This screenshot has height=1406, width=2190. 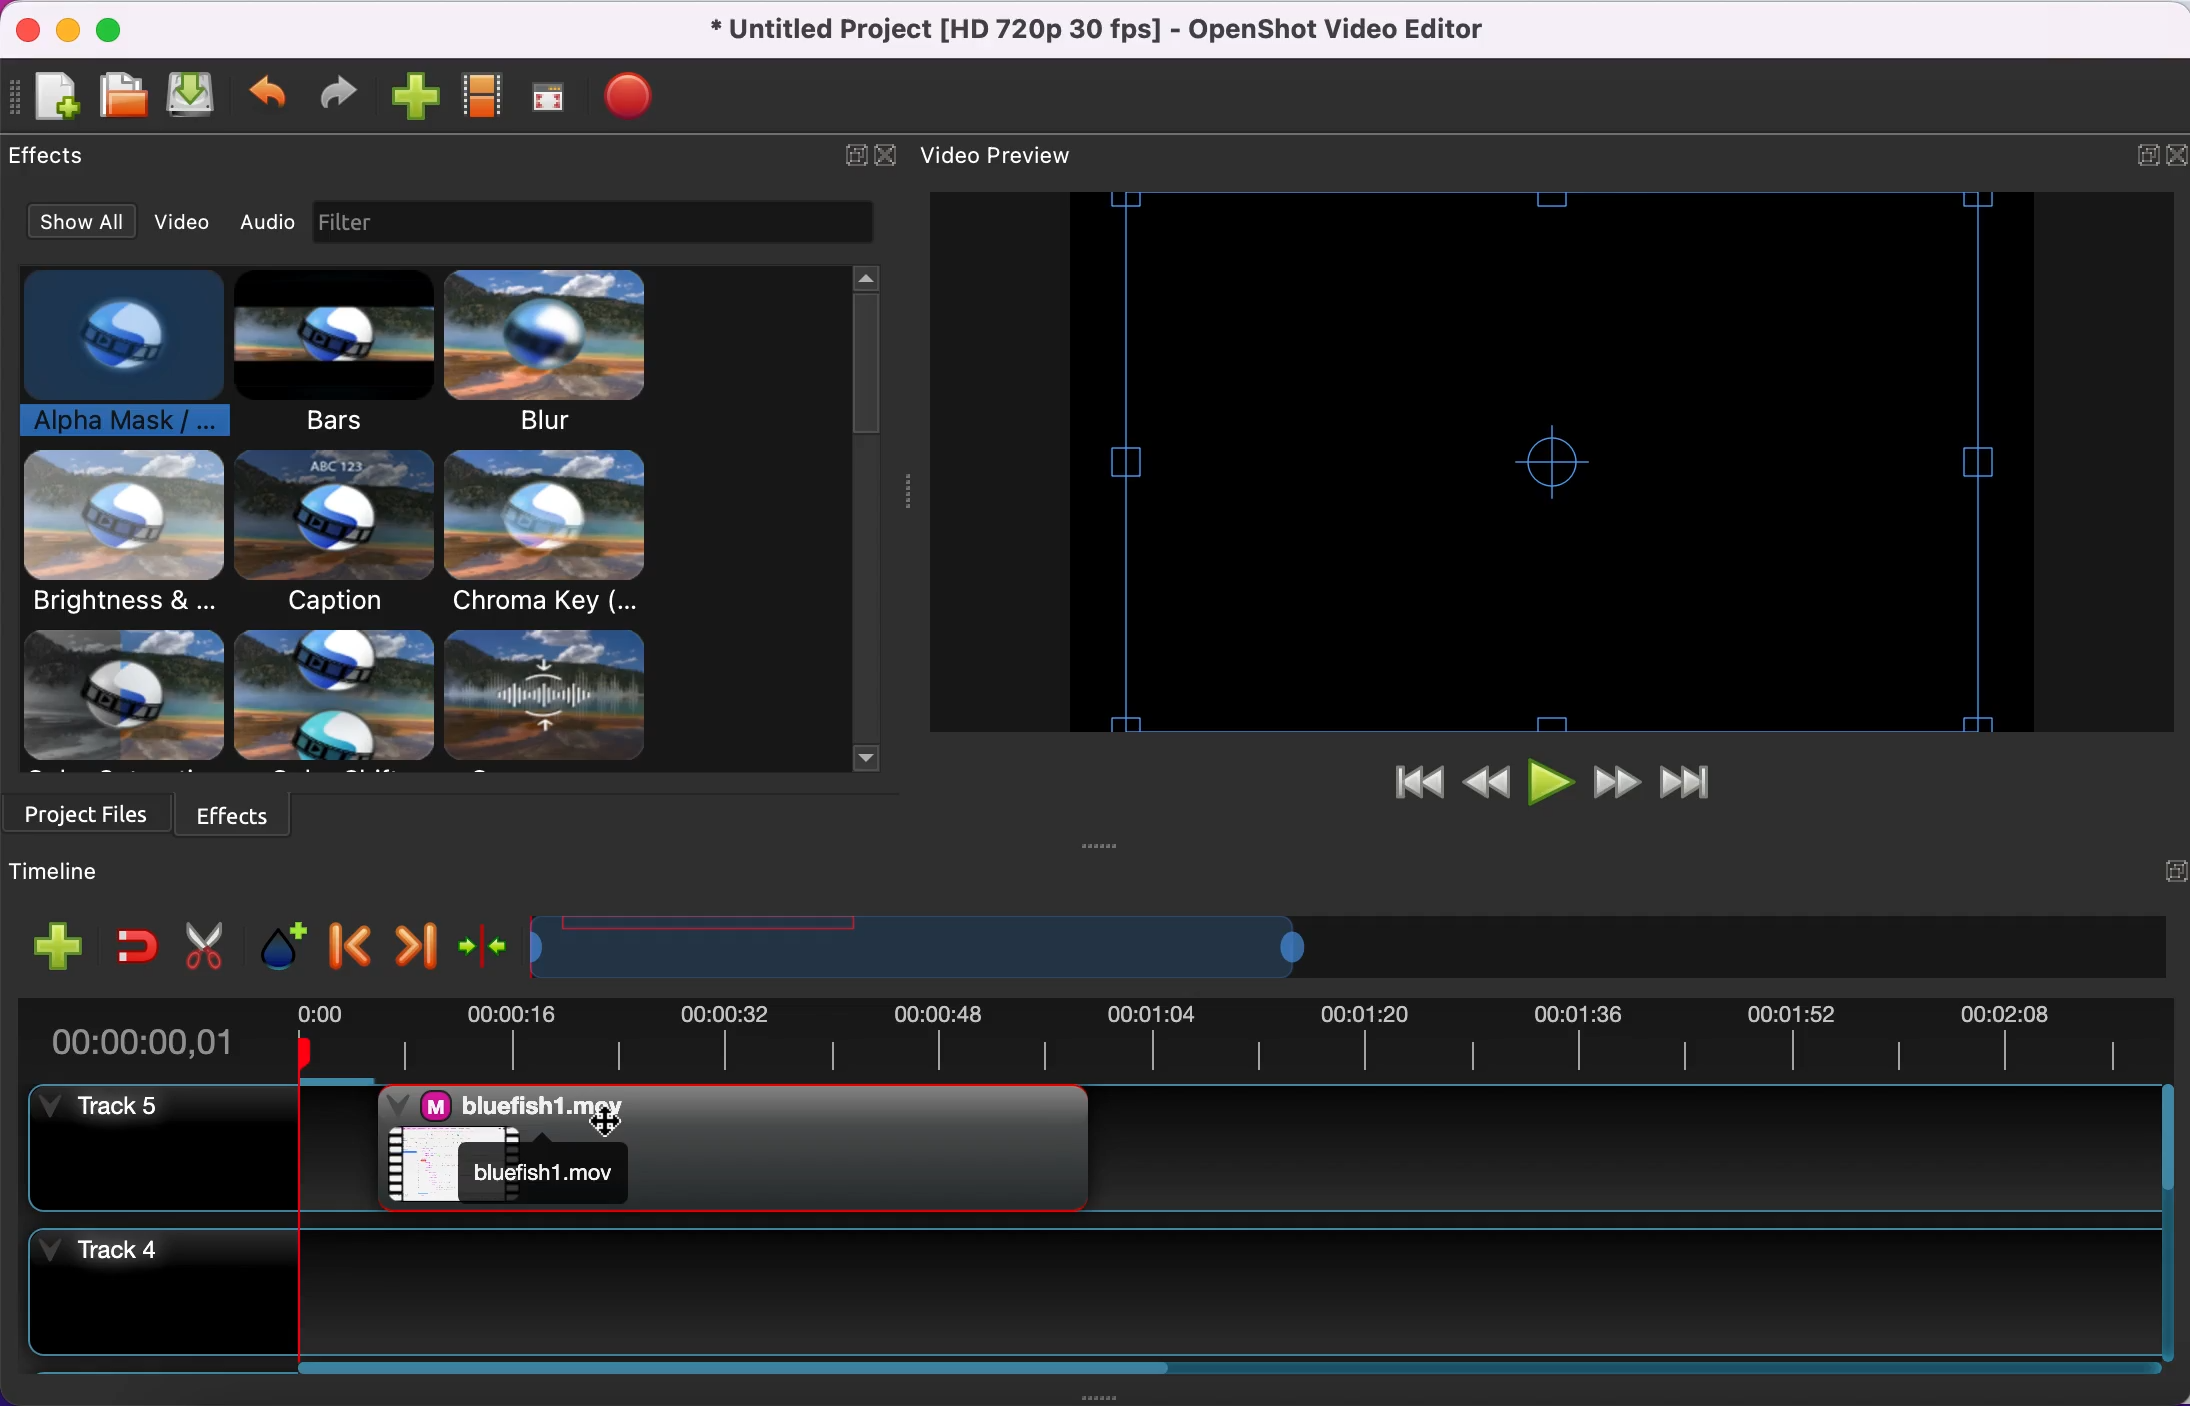 I want to click on fast forward, so click(x=1618, y=781).